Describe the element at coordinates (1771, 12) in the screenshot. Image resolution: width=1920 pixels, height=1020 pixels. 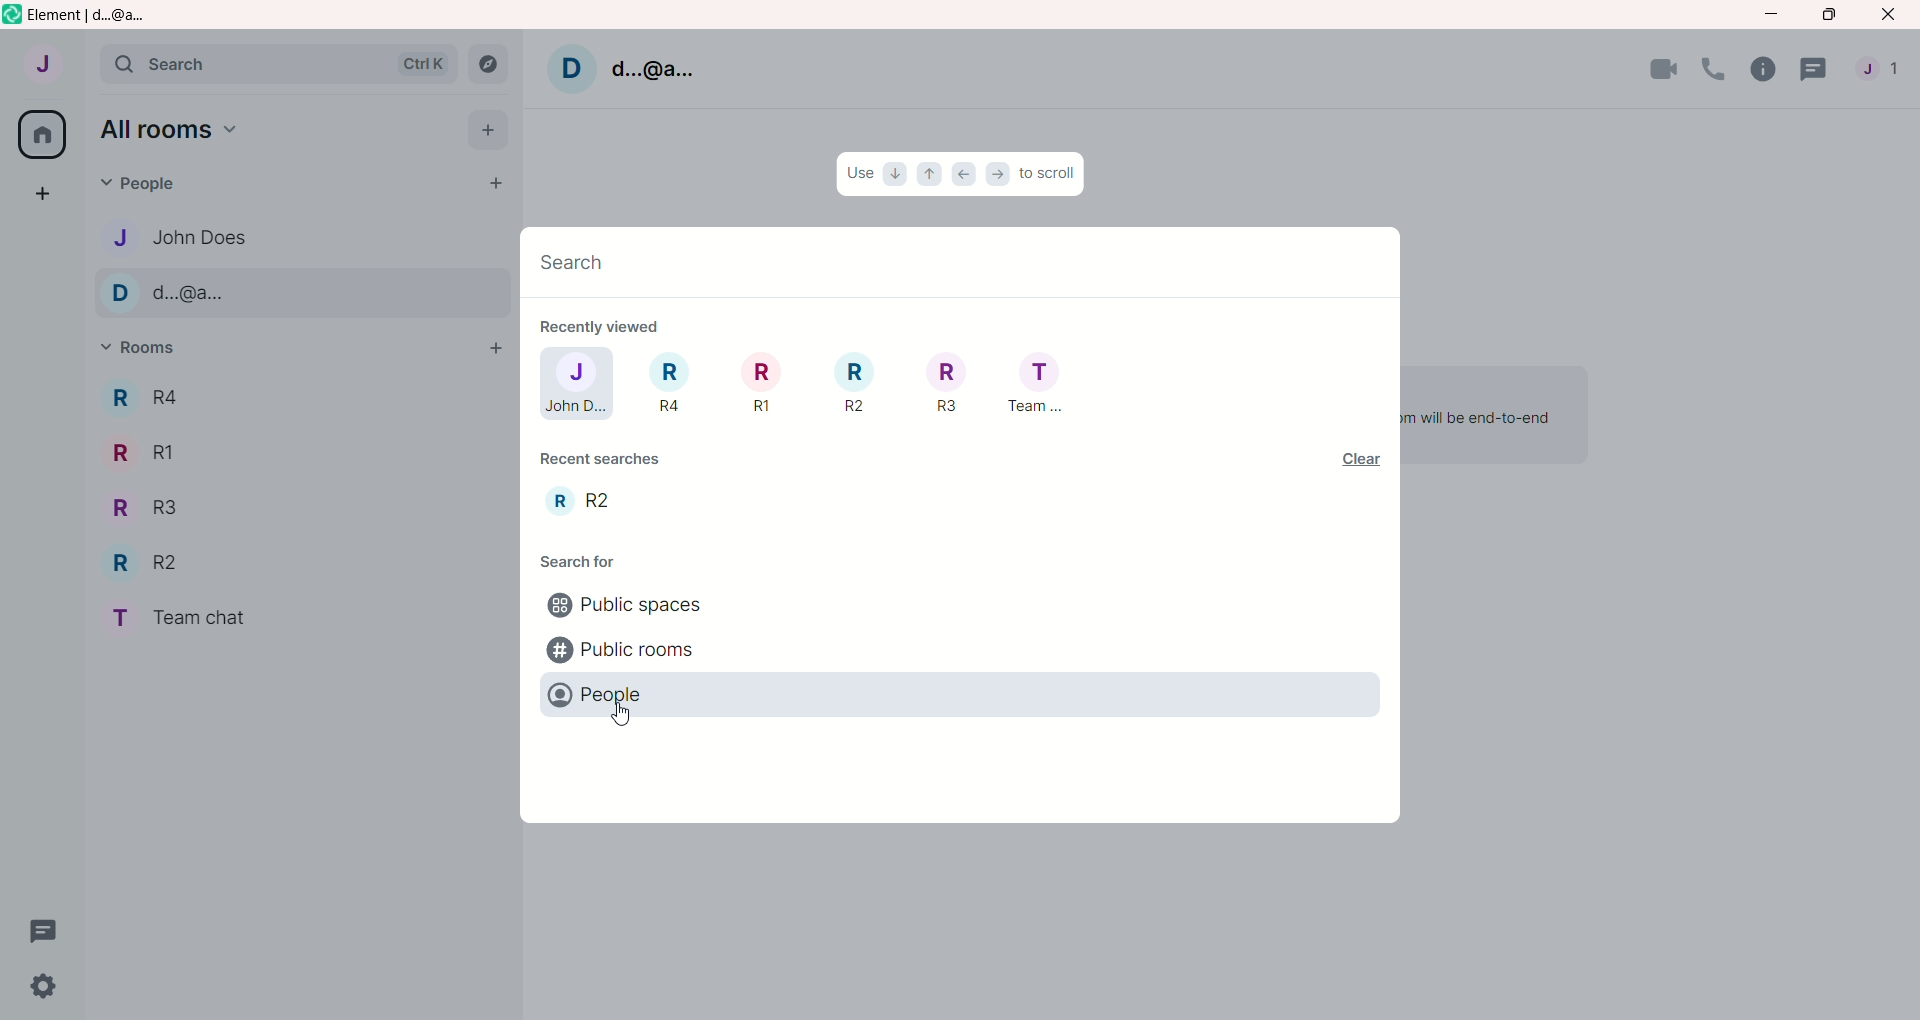
I see `minimize` at that location.